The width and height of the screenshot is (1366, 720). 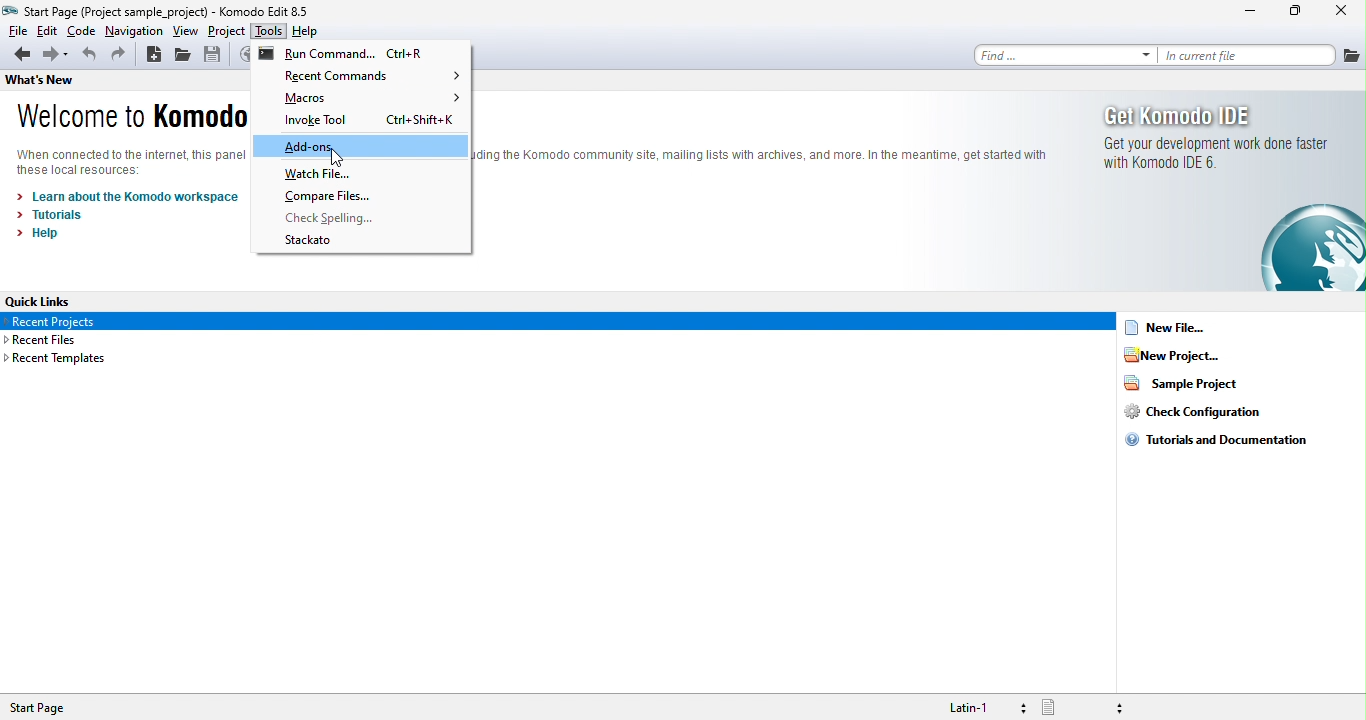 I want to click on check configuration, so click(x=1191, y=417).